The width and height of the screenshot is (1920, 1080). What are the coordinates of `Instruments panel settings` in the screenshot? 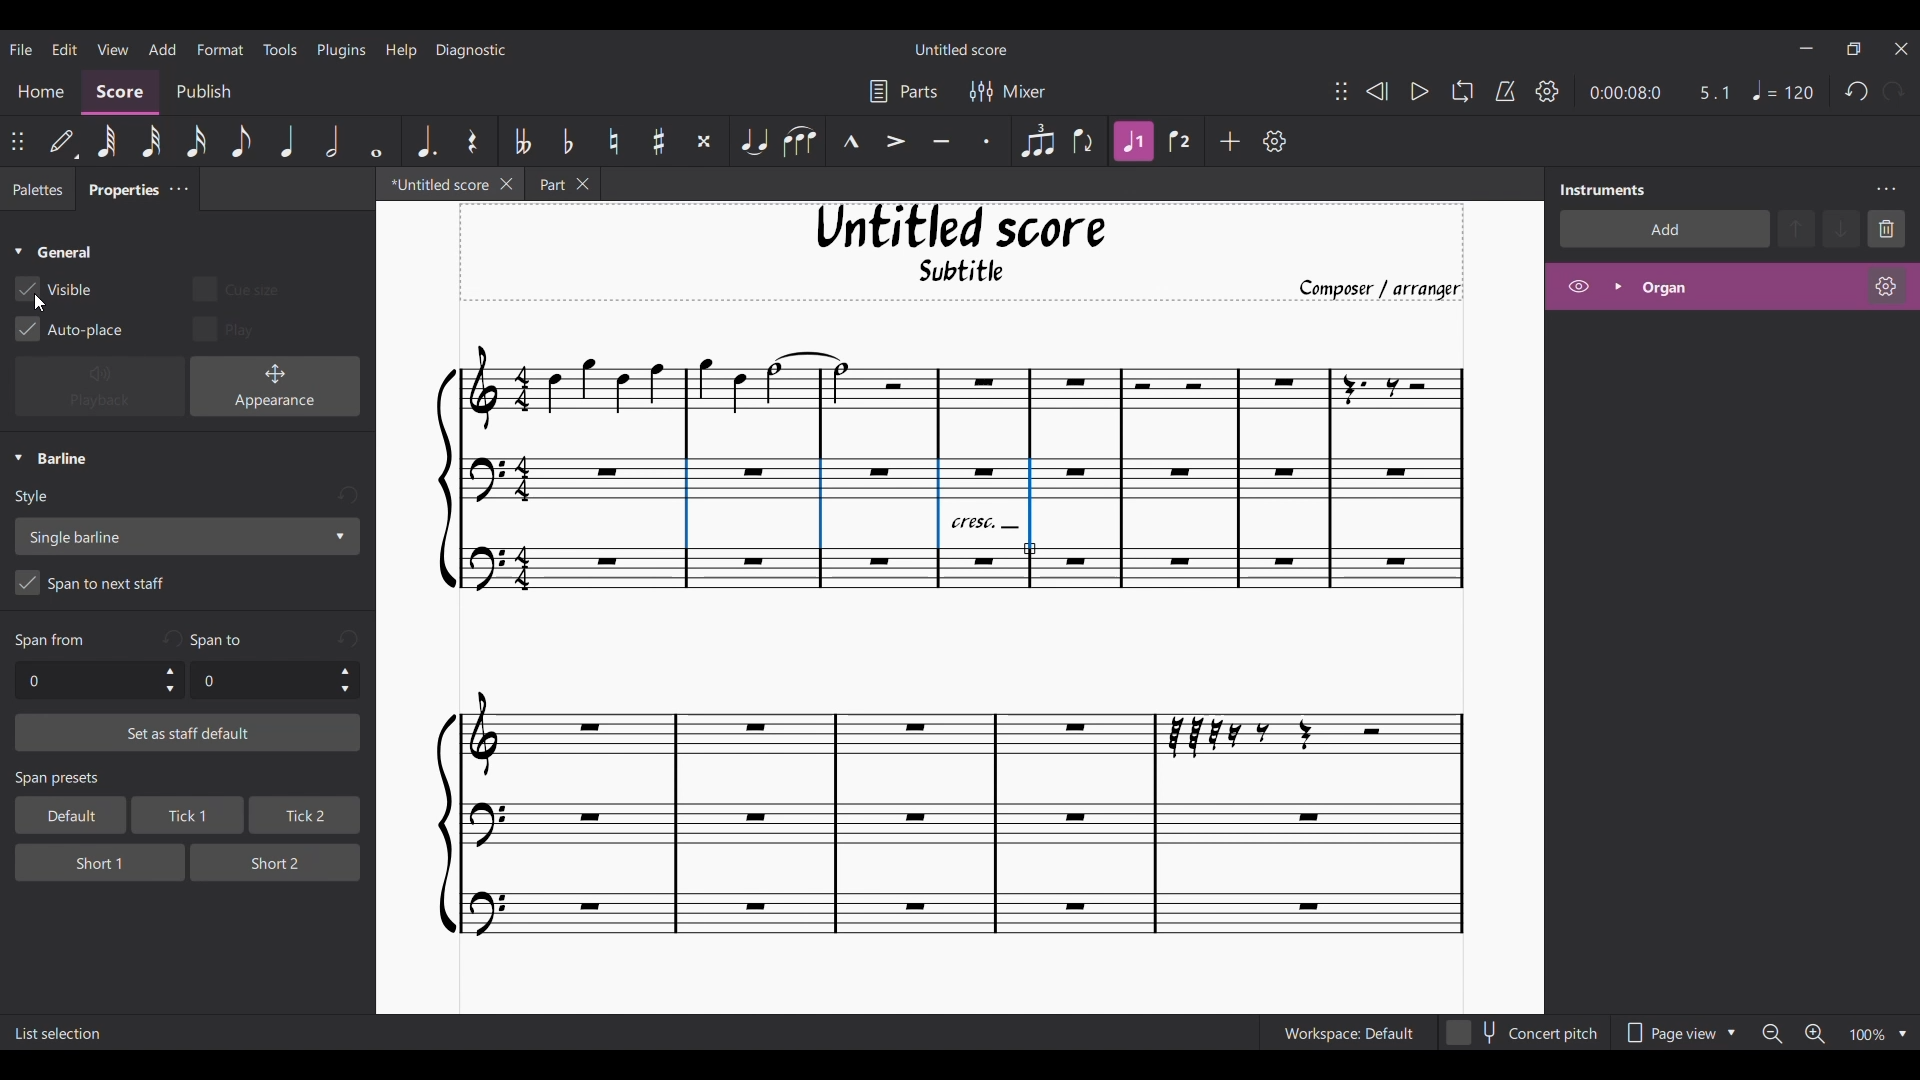 It's located at (1886, 189).